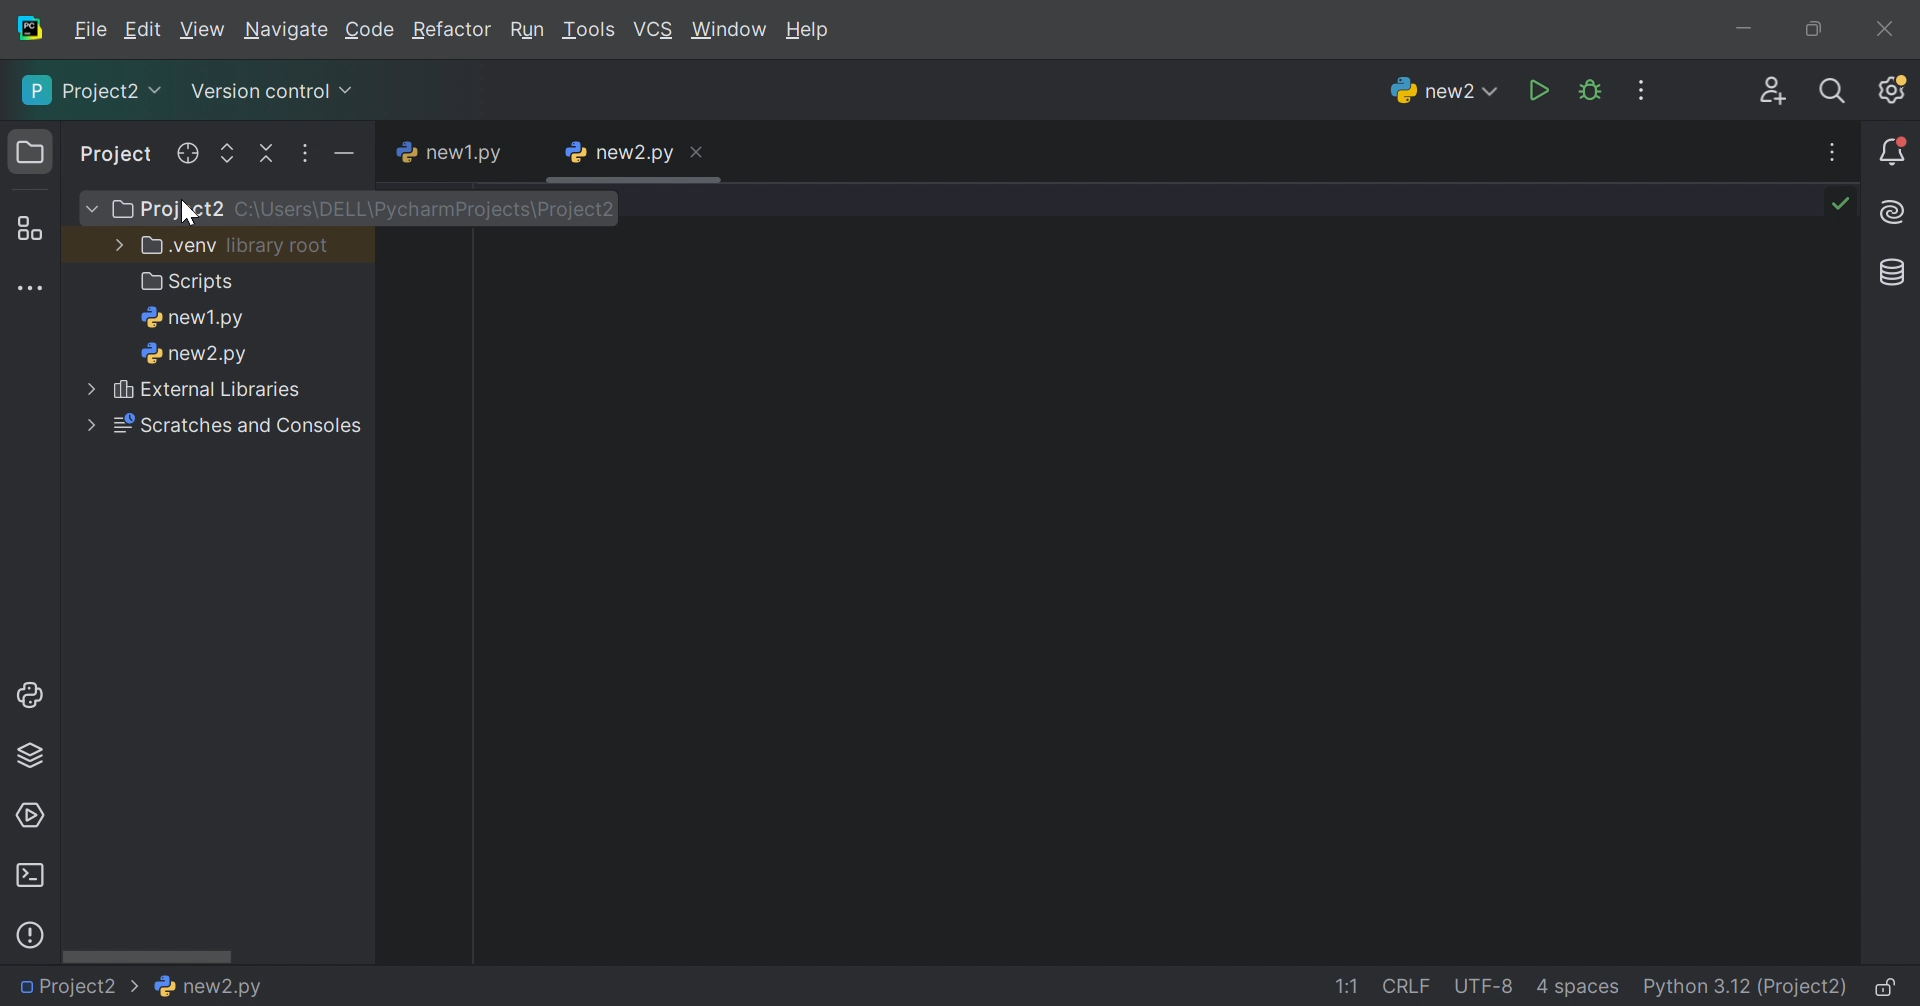 This screenshot has width=1920, height=1006. Describe the element at coordinates (227, 153) in the screenshot. I see `Expand selected` at that location.